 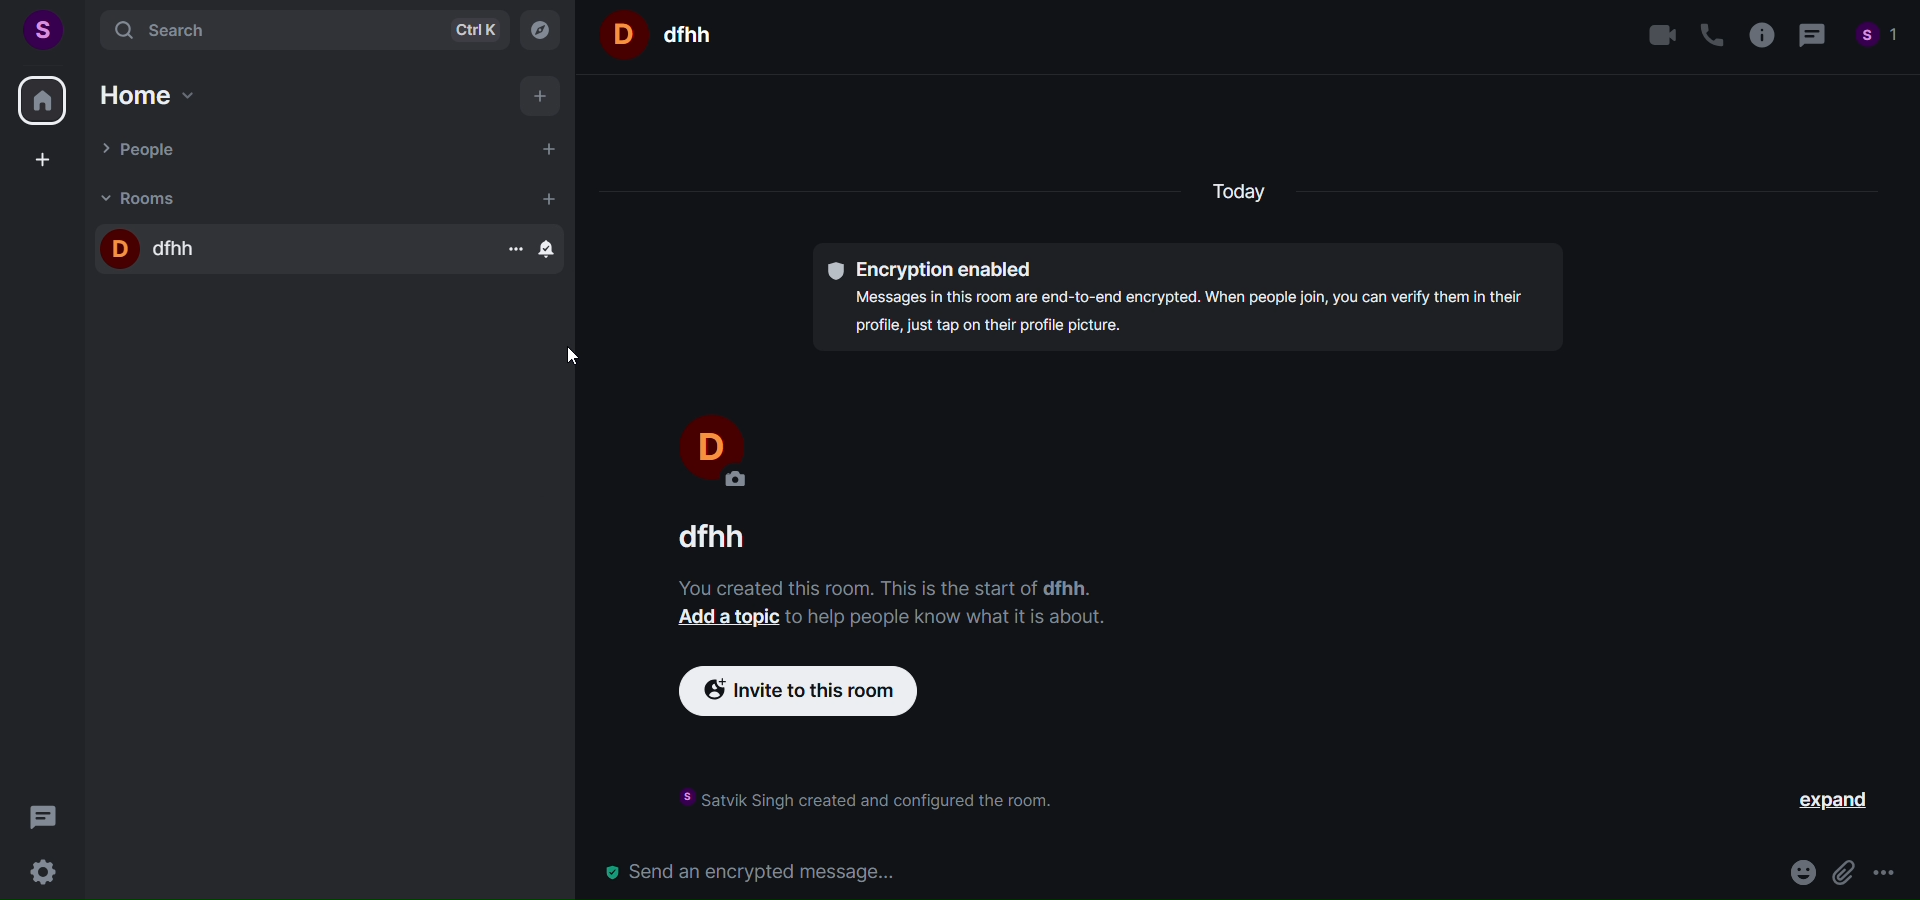 I want to click on rooms, so click(x=284, y=199).